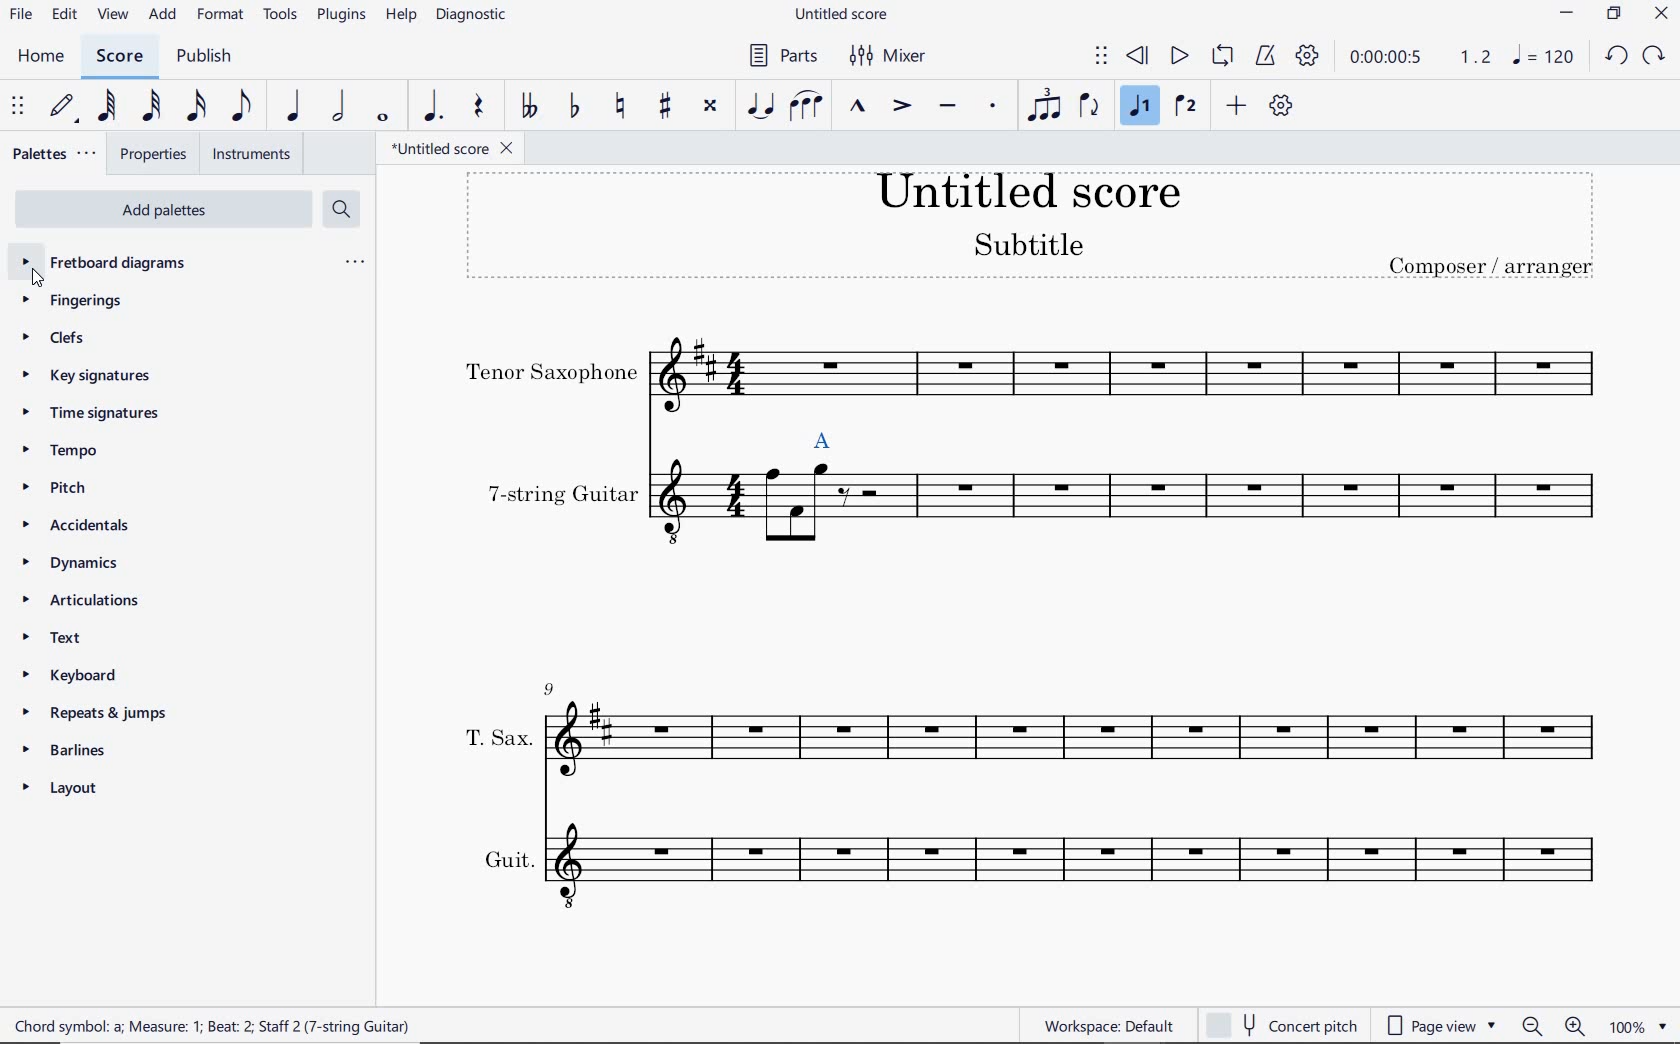 The height and width of the screenshot is (1044, 1680). Describe the element at coordinates (282, 16) in the screenshot. I see `TOOLS` at that location.